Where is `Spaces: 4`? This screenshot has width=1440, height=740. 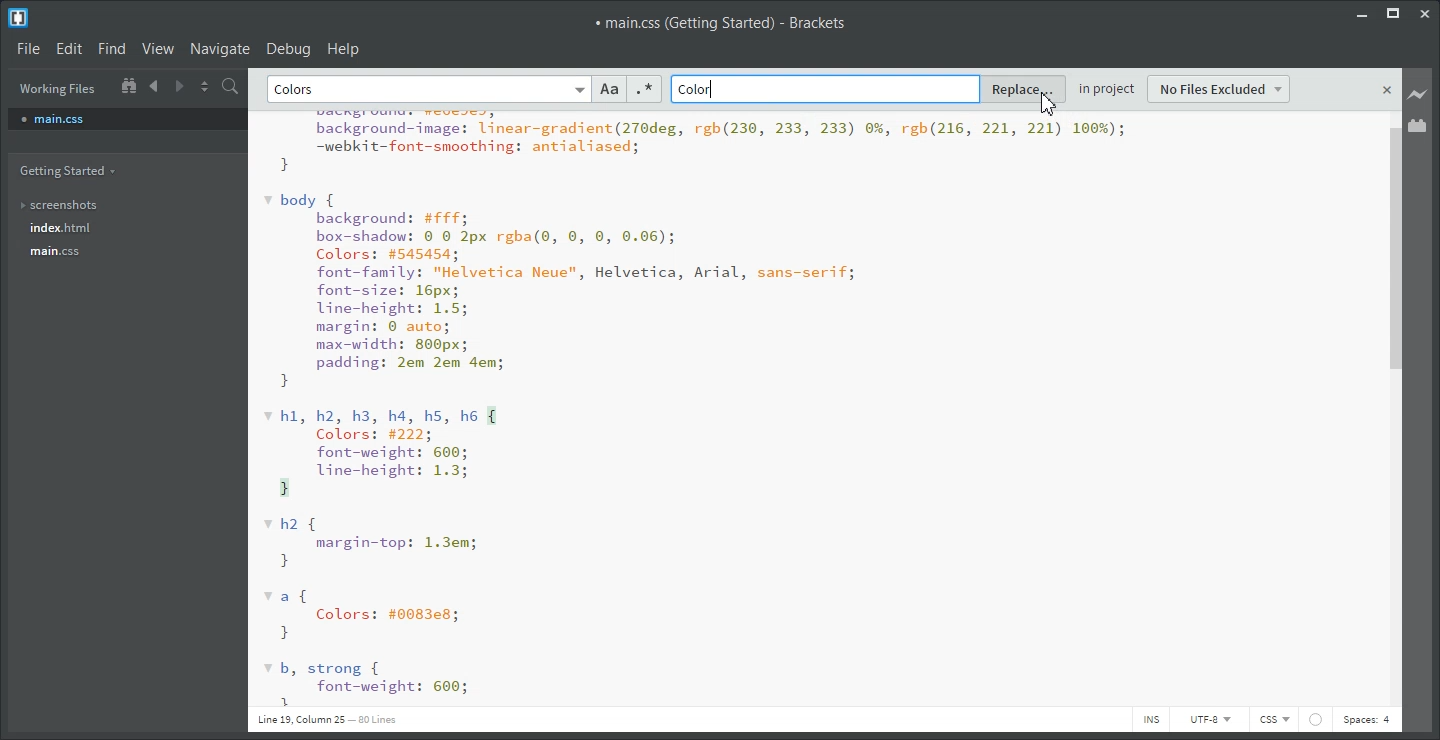
Spaces: 4 is located at coordinates (1367, 721).